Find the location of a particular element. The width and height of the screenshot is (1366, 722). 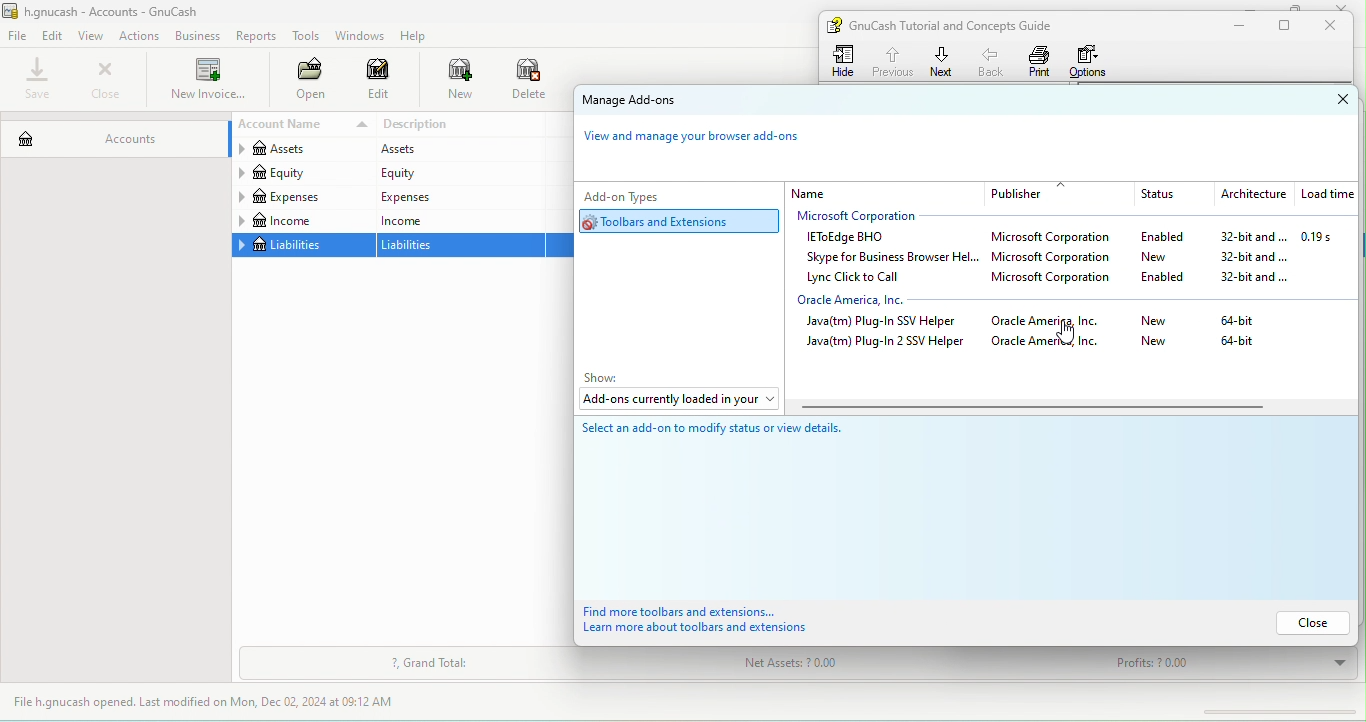

microsoft corporation is located at coordinates (1056, 239).